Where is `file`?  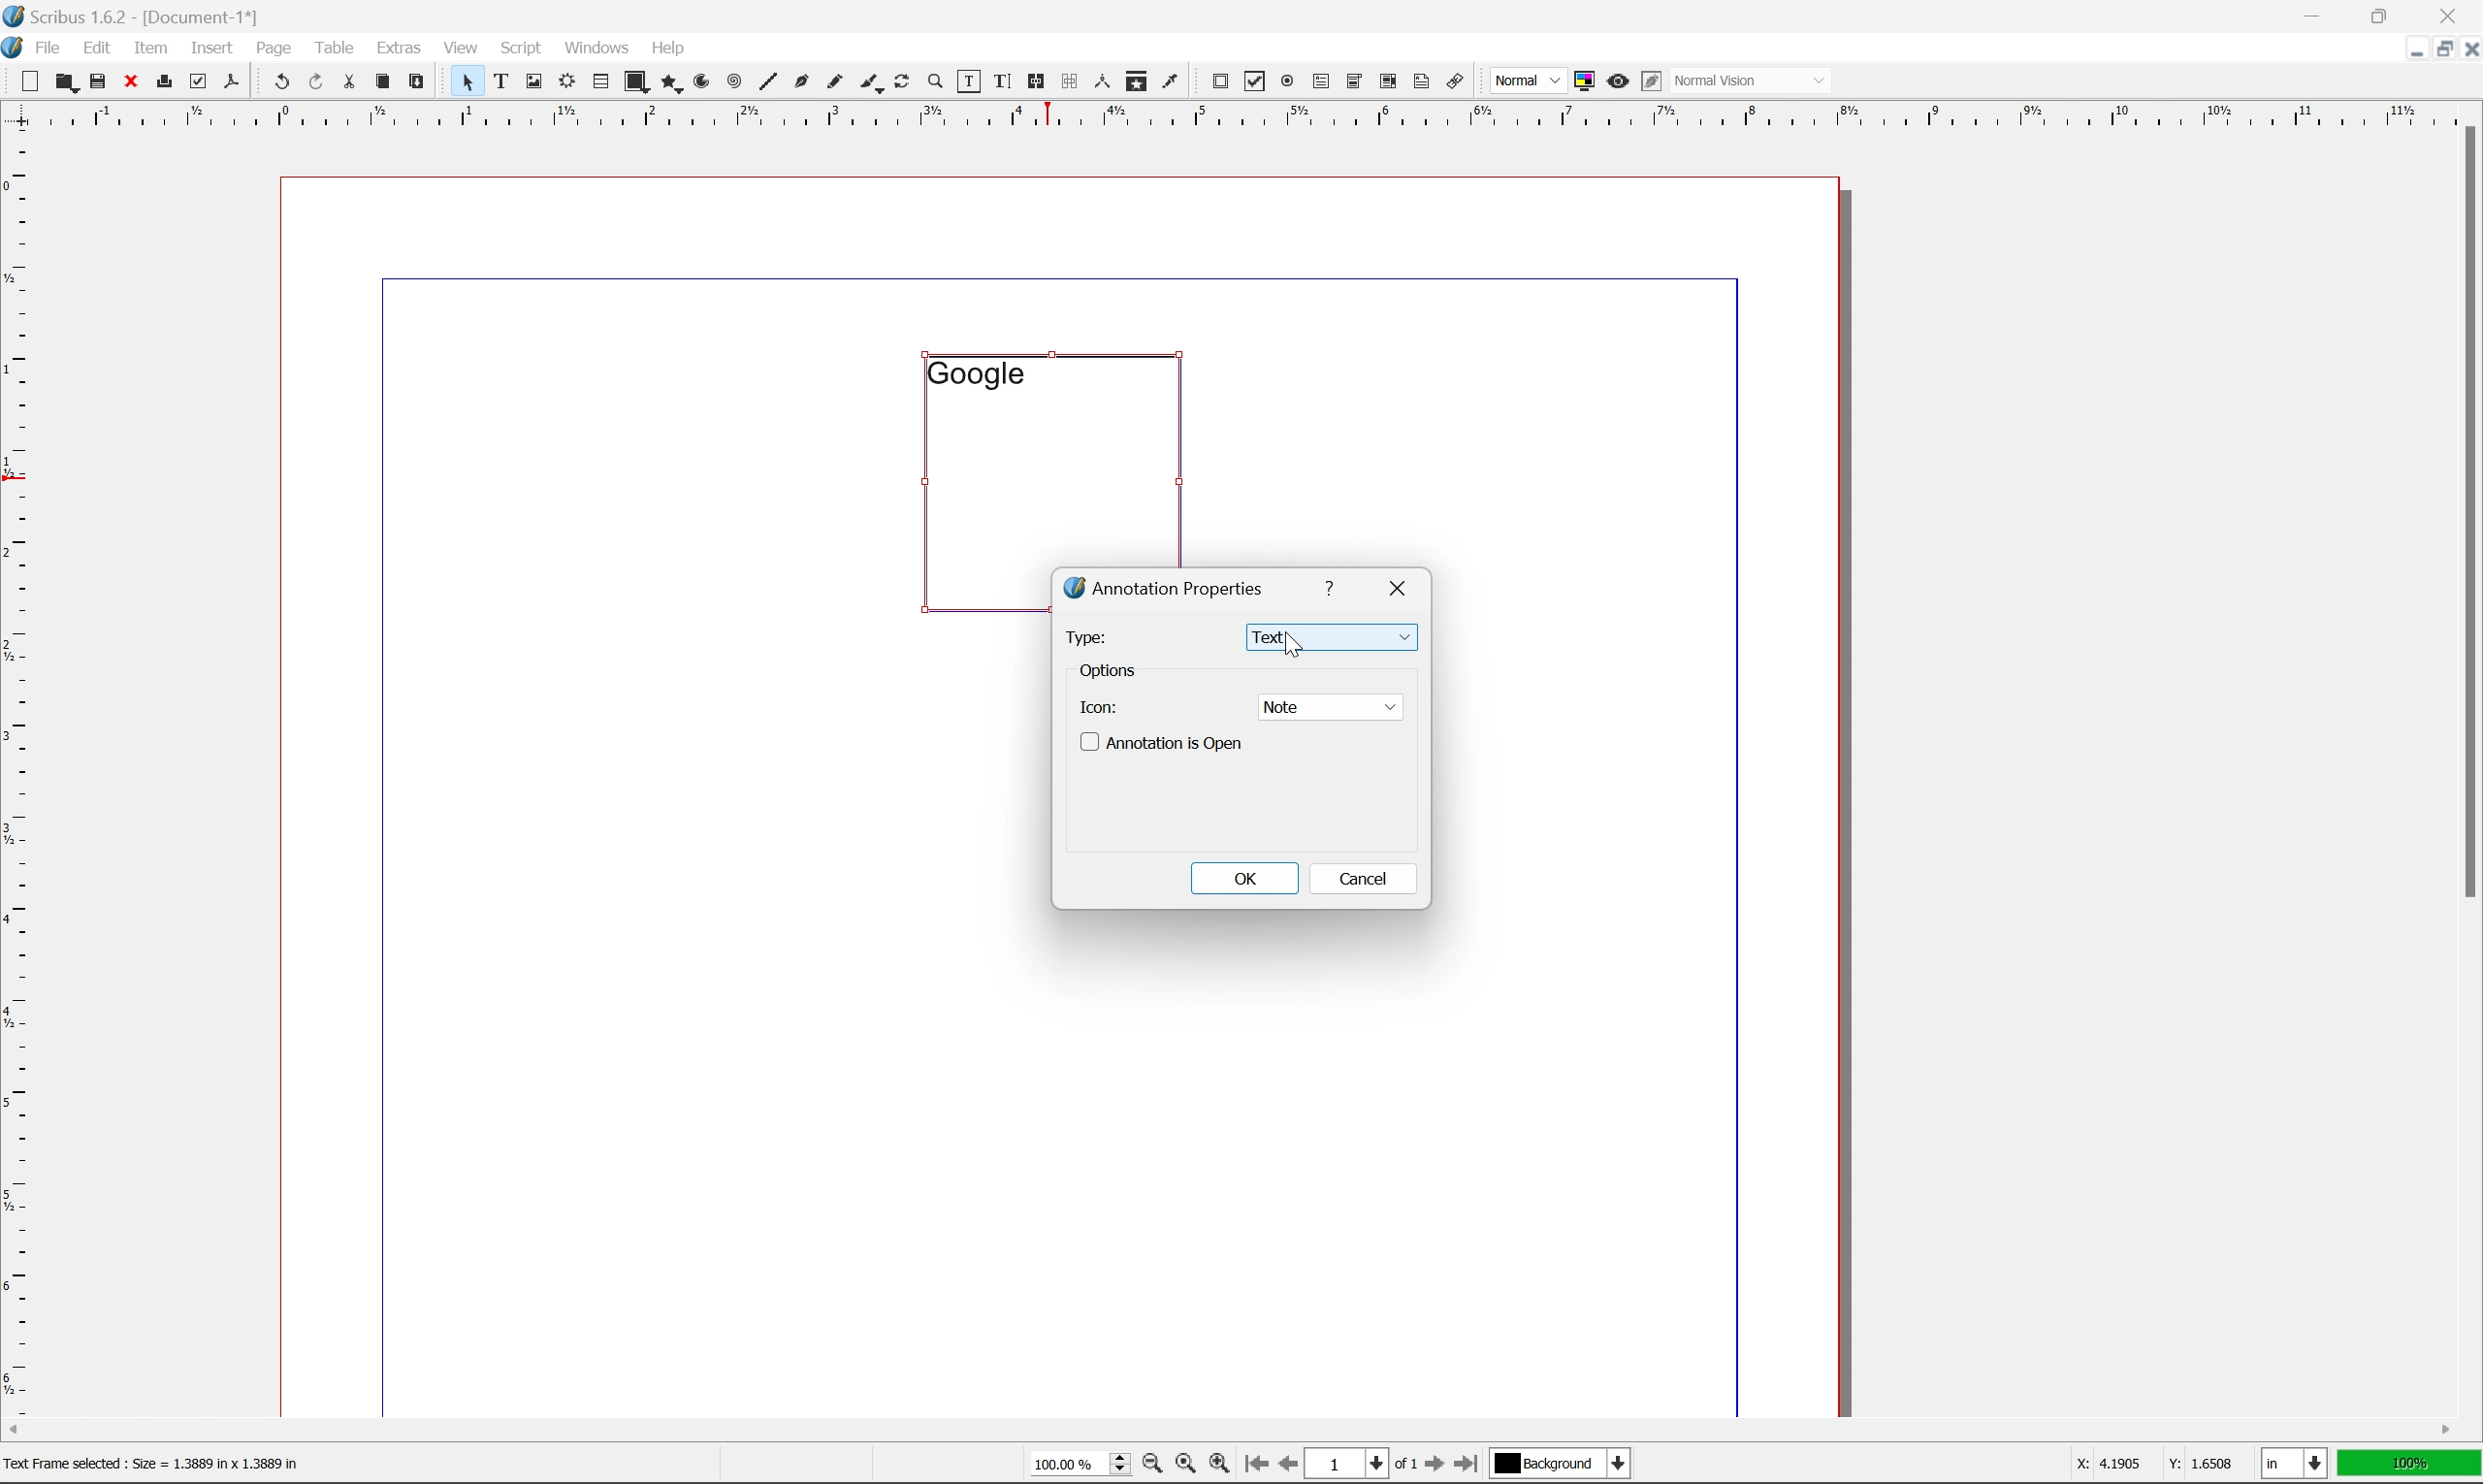 file is located at coordinates (49, 48).